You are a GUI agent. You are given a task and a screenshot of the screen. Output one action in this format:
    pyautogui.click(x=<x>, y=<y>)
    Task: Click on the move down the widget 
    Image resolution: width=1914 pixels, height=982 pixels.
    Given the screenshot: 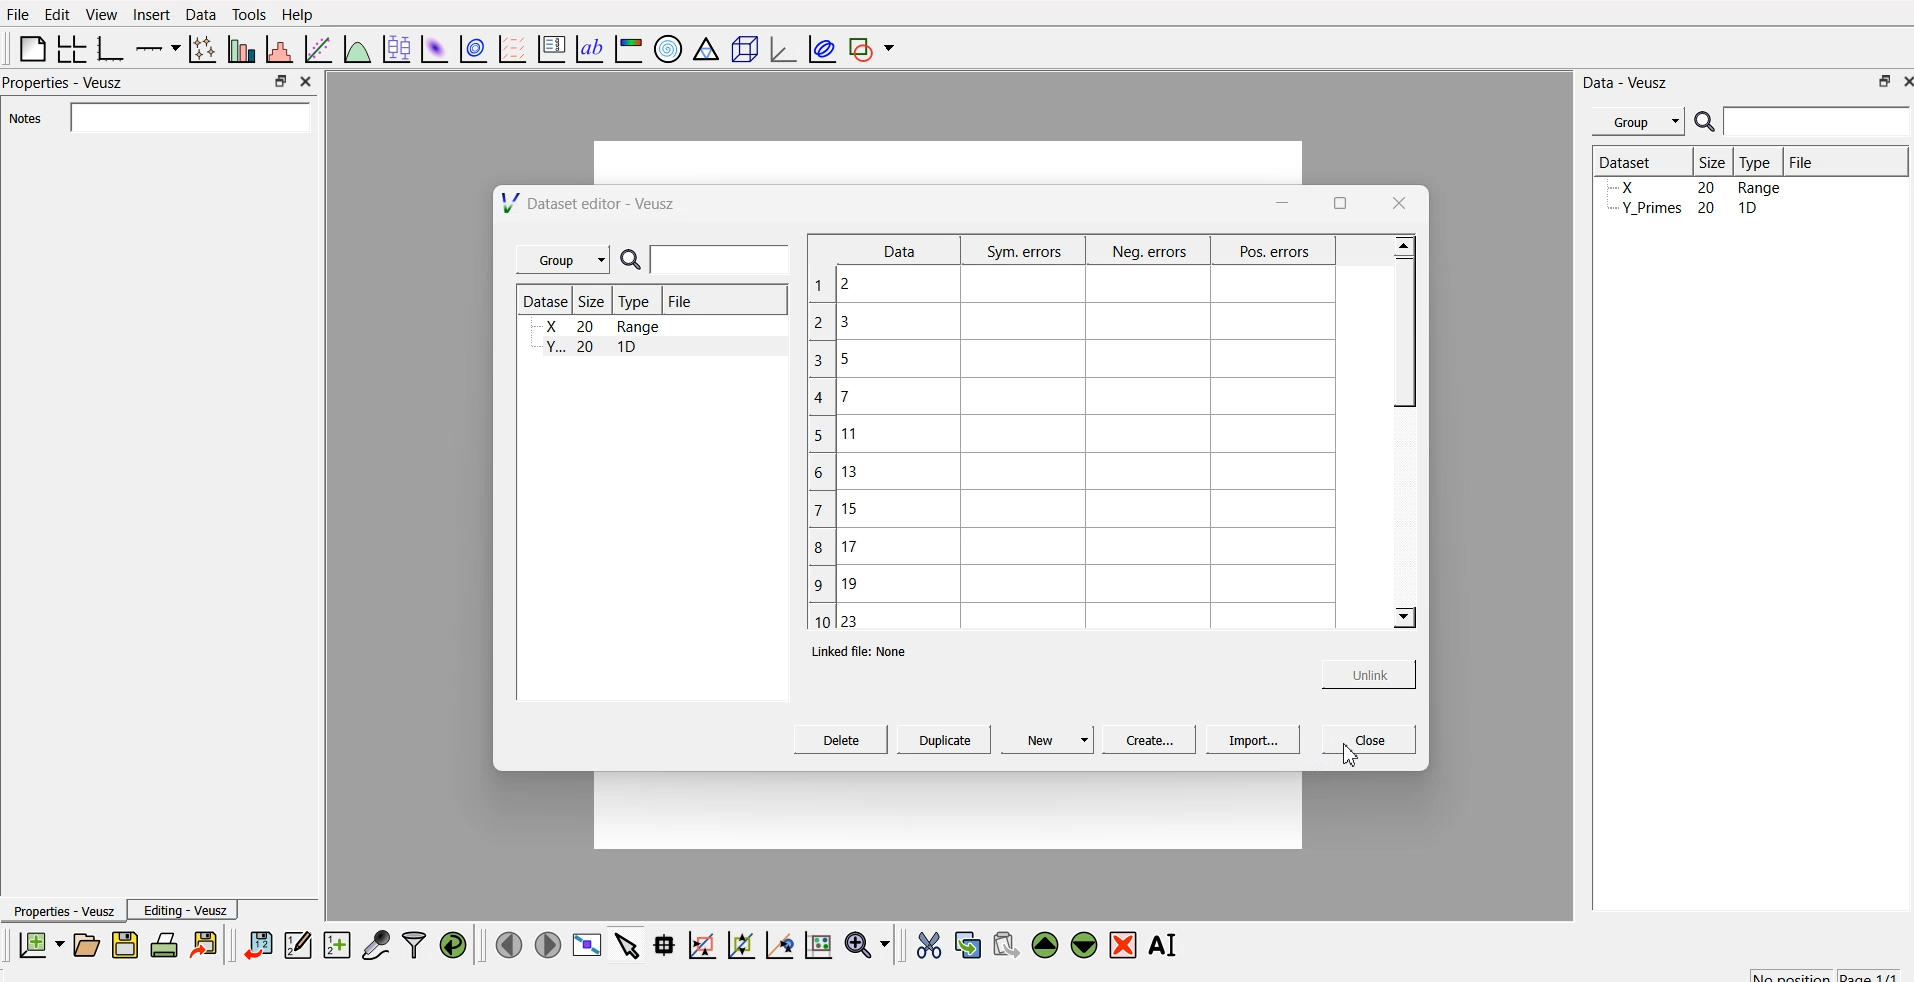 What is the action you would take?
    pyautogui.click(x=1082, y=945)
    